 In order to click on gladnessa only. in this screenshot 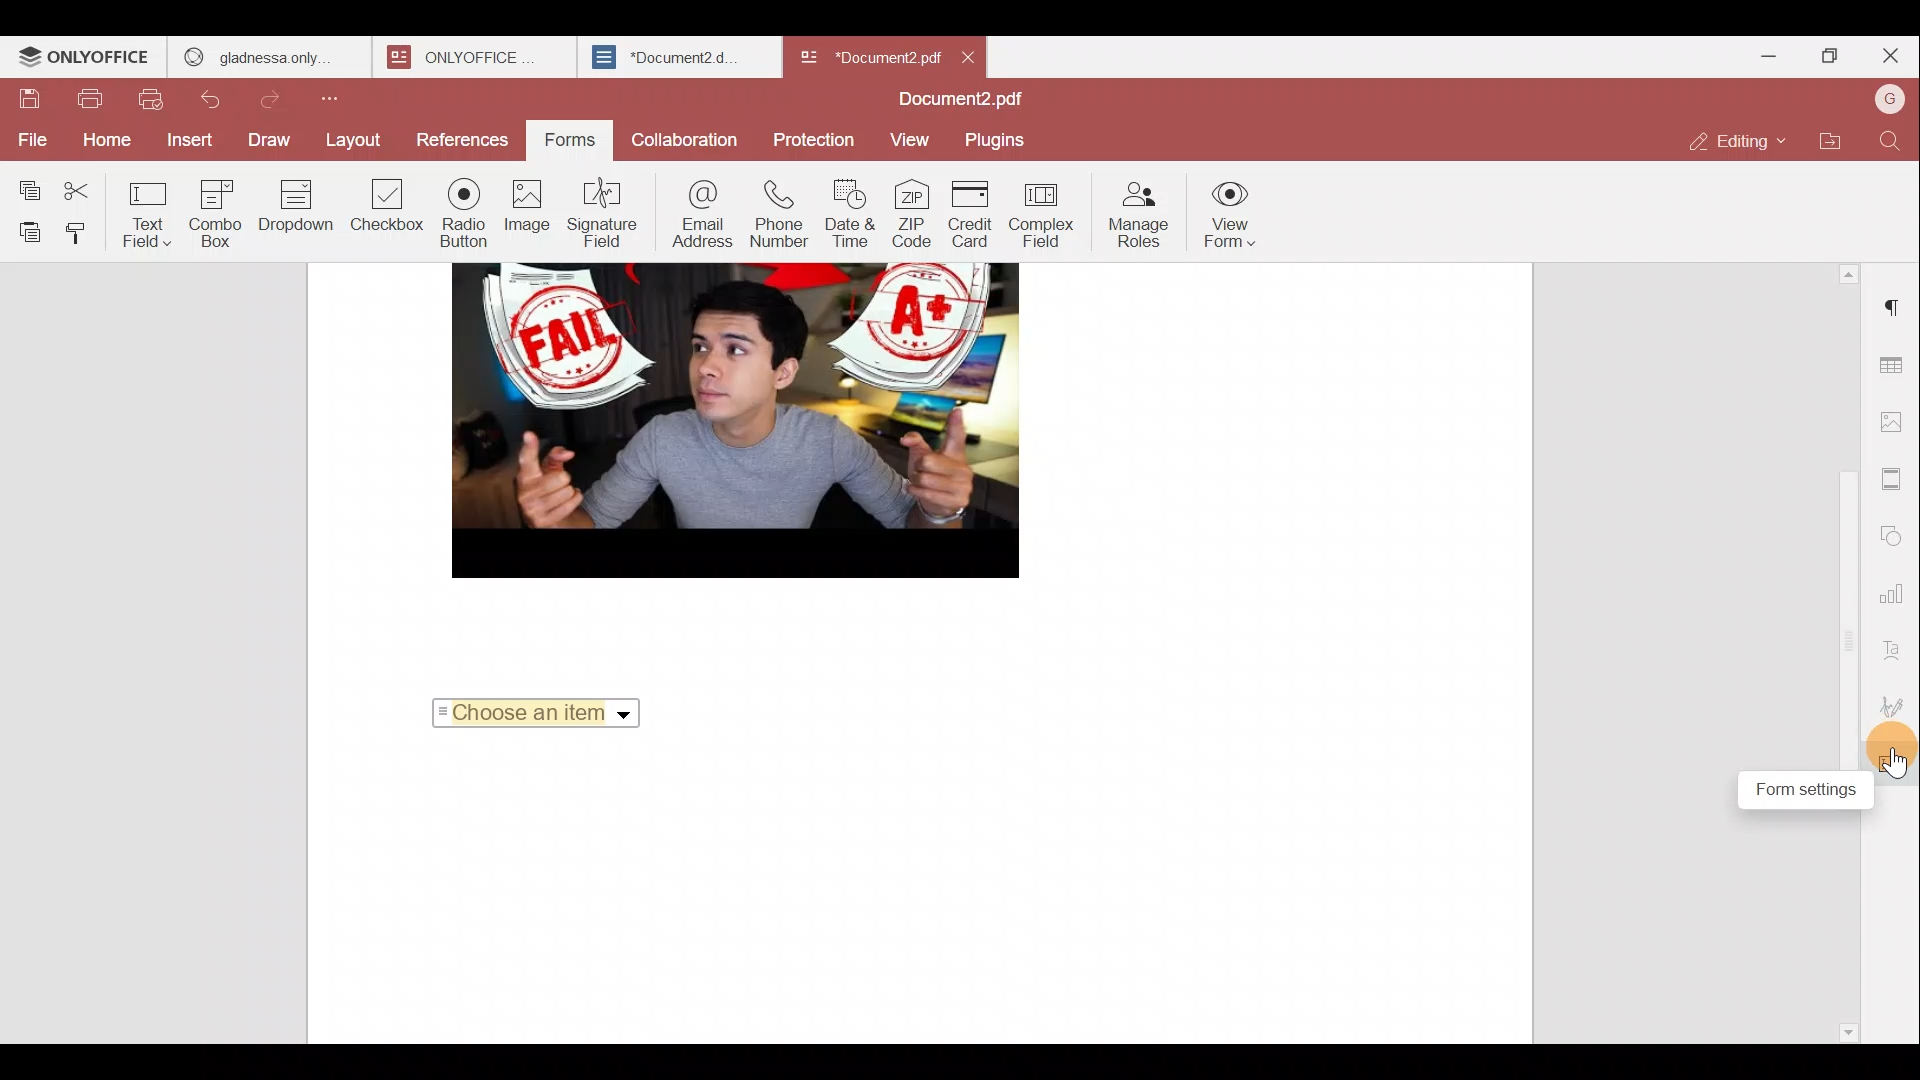, I will do `click(258, 54)`.